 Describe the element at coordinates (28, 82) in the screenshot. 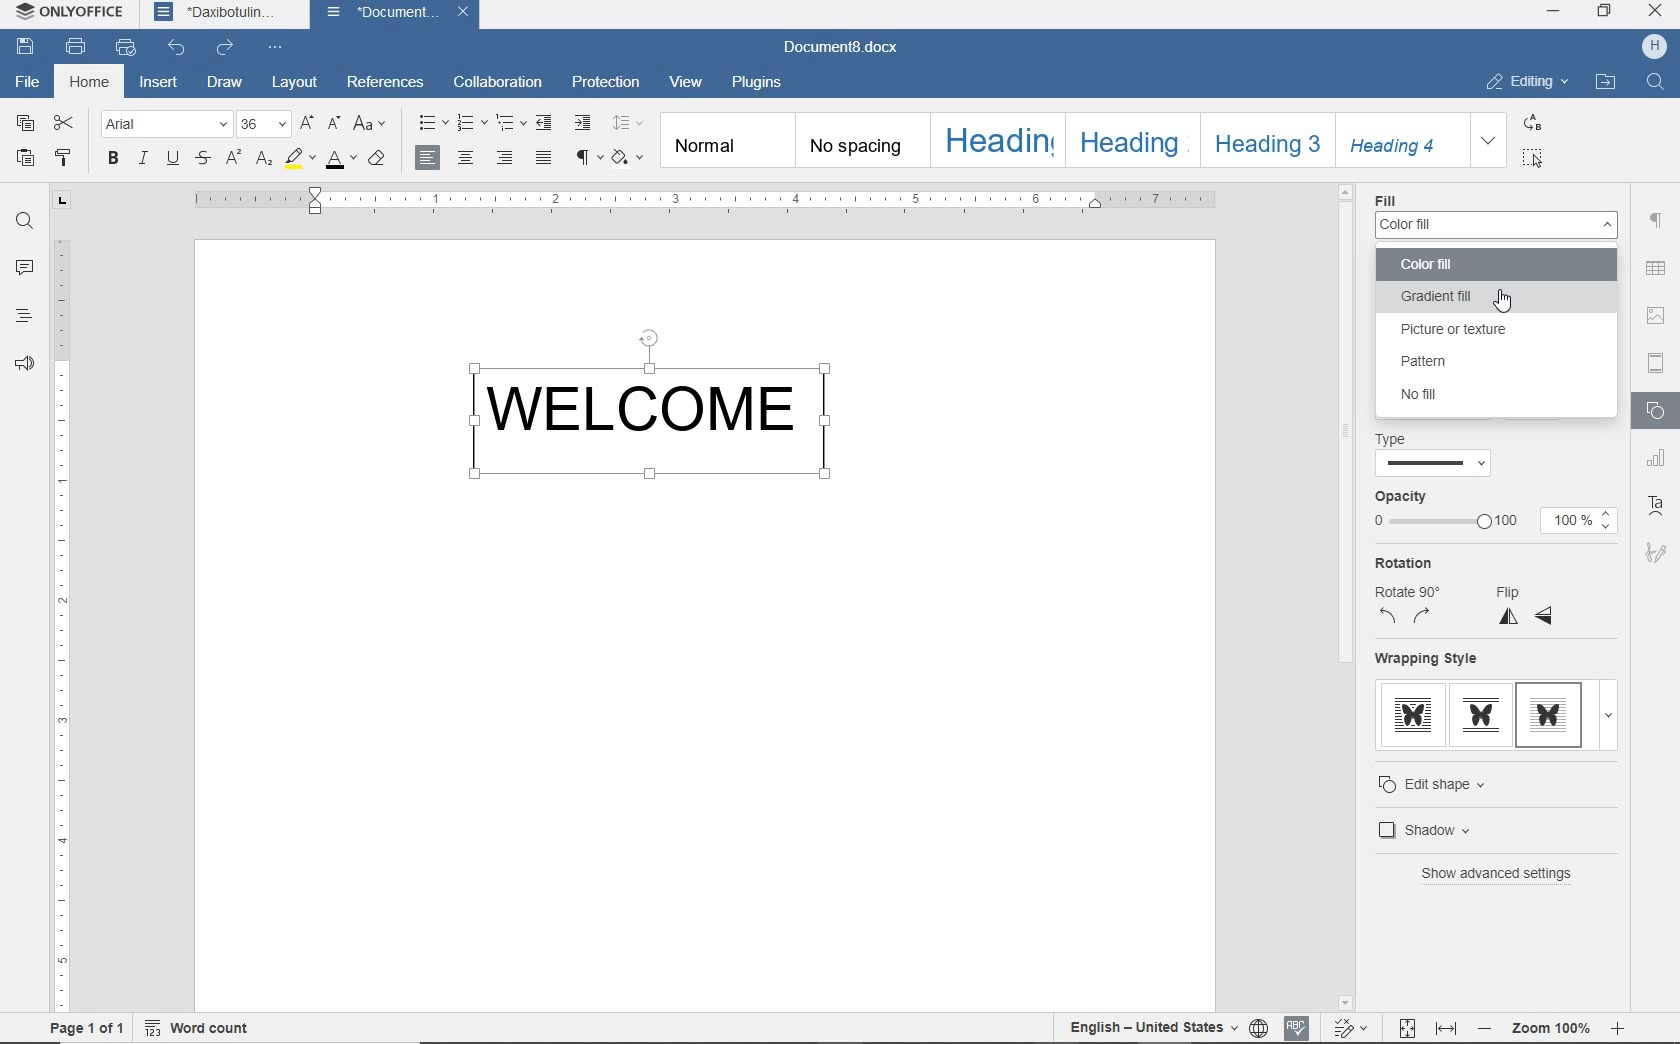

I see `FILE` at that location.